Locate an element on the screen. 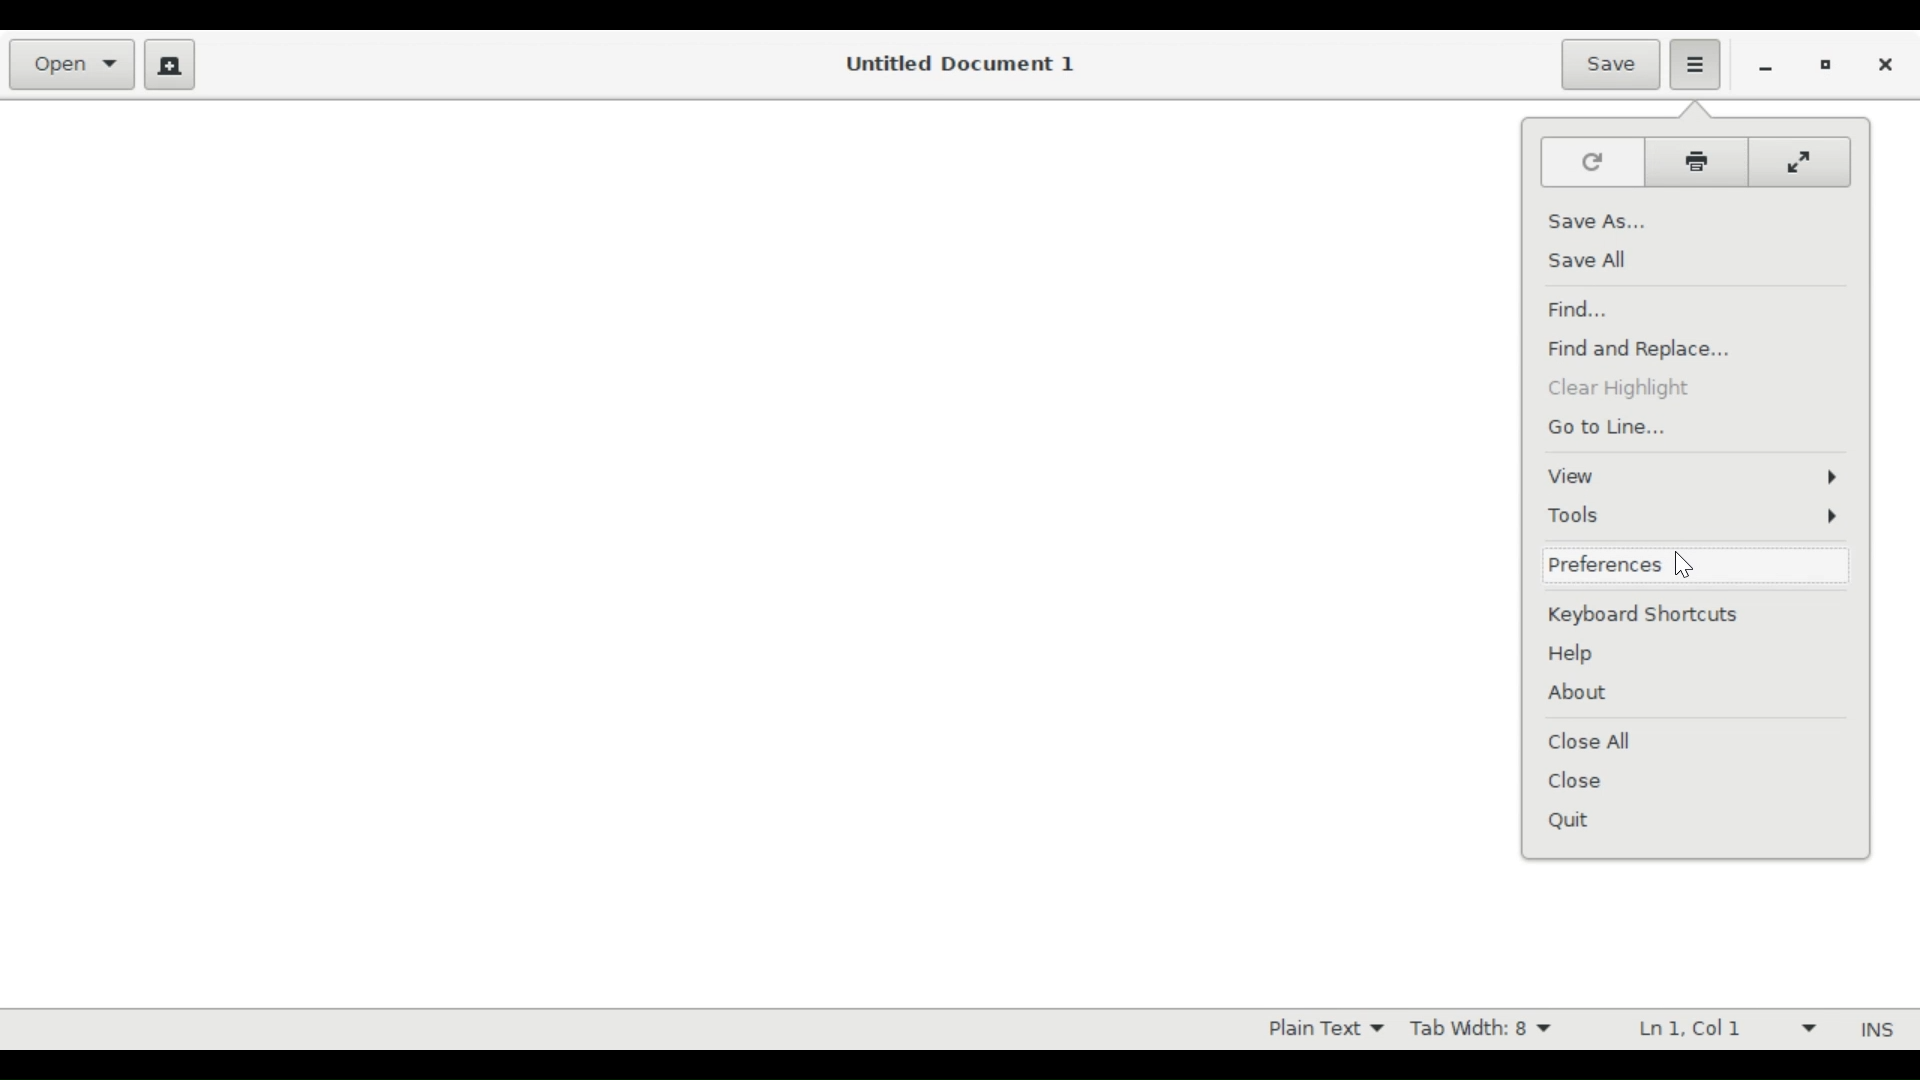 The height and width of the screenshot is (1080, 1920). Help is located at coordinates (1574, 653).